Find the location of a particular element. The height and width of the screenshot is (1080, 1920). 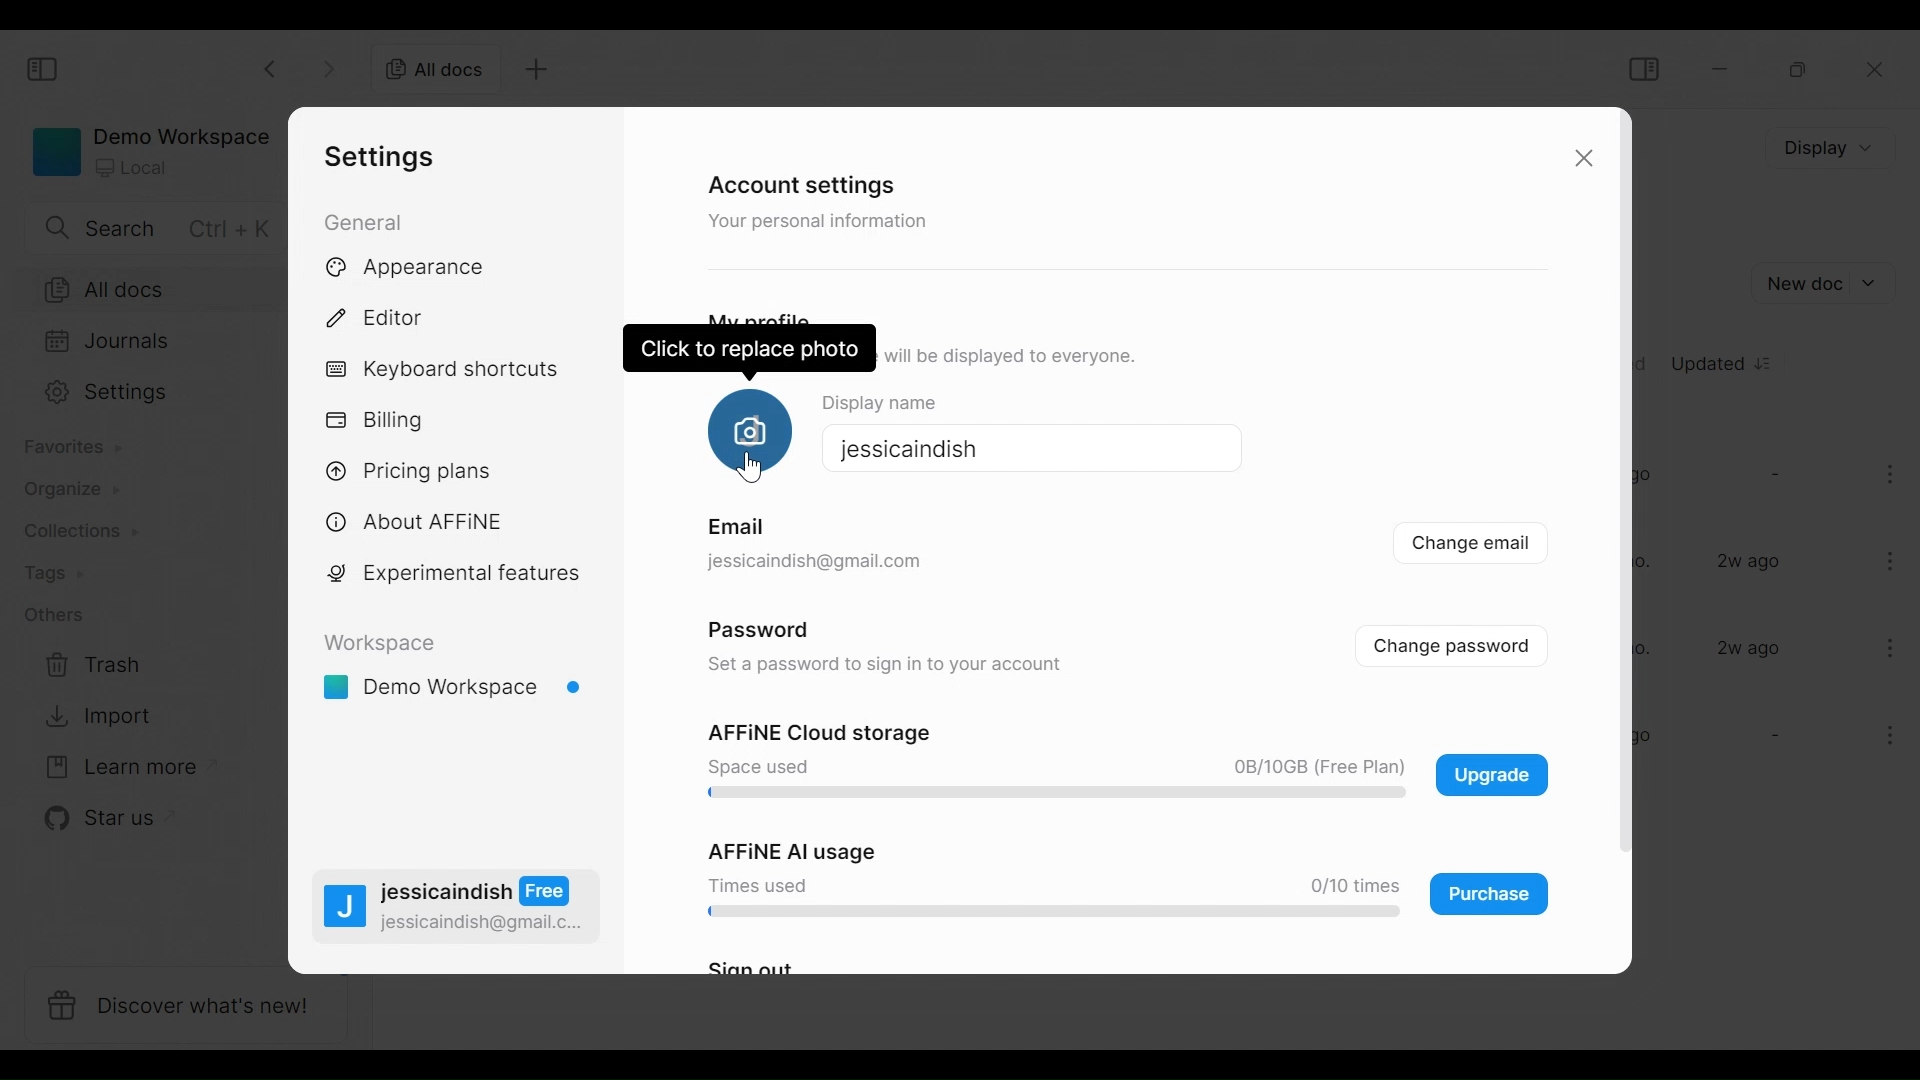

Account settings is located at coordinates (798, 183).